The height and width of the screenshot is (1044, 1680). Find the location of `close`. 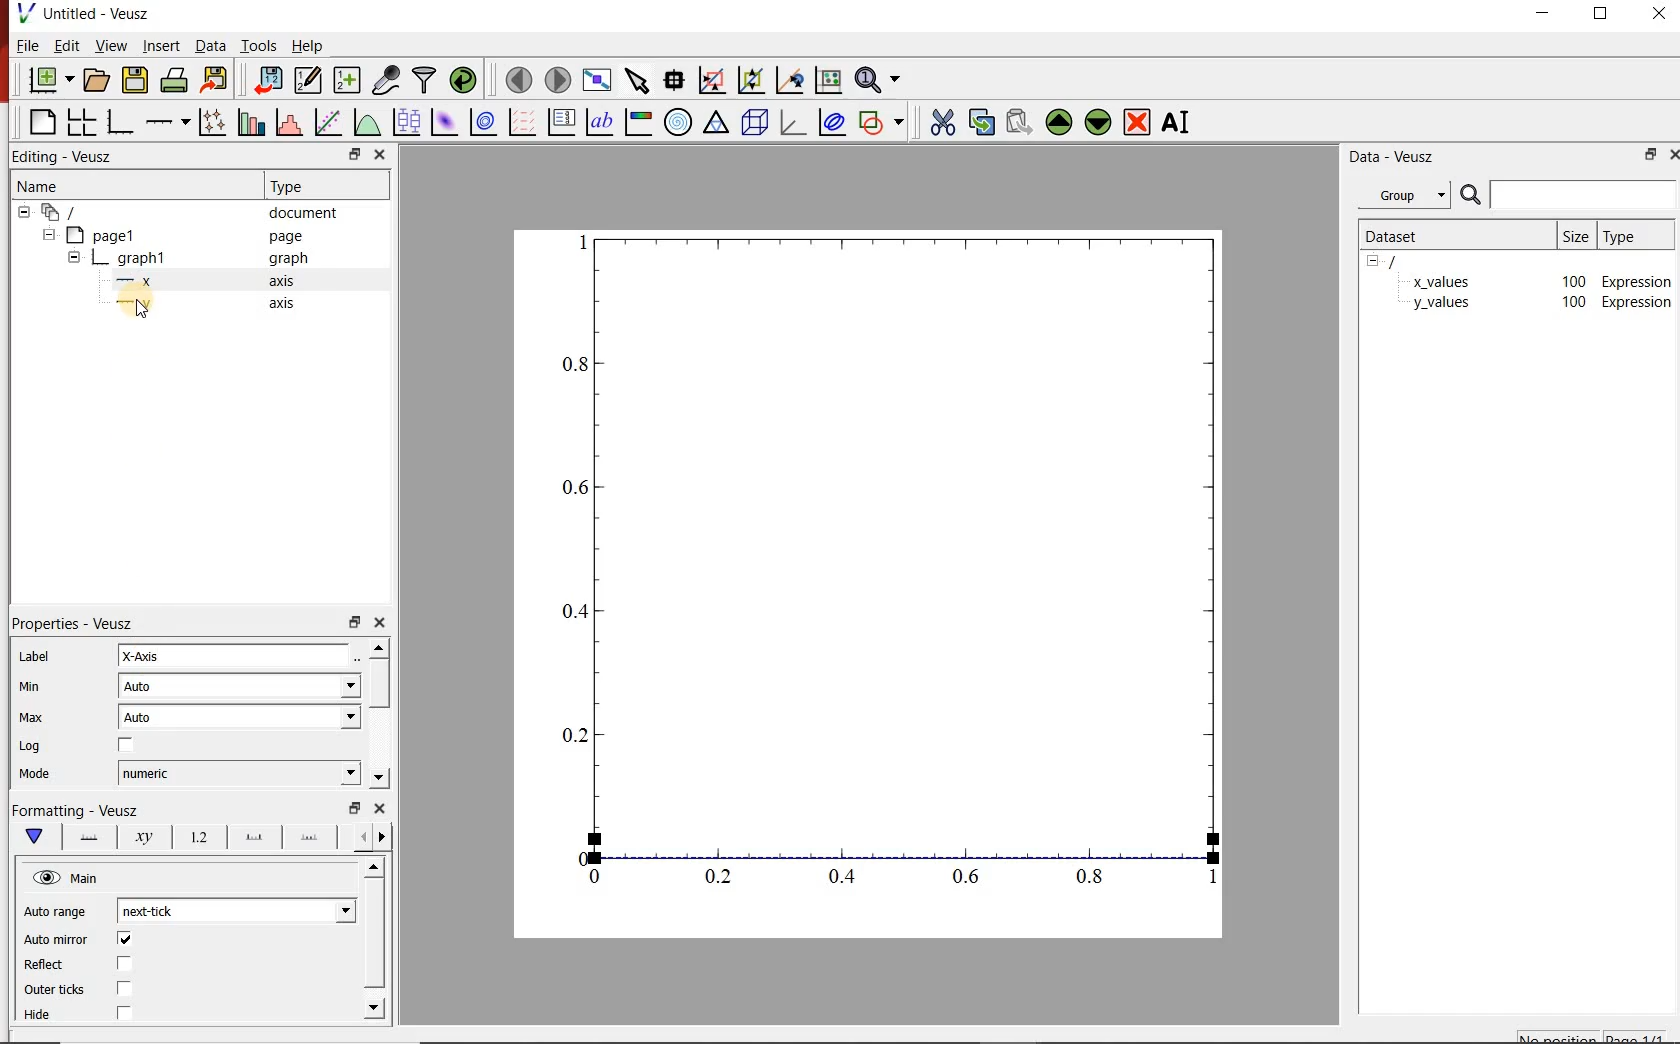

close is located at coordinates (381, 154).